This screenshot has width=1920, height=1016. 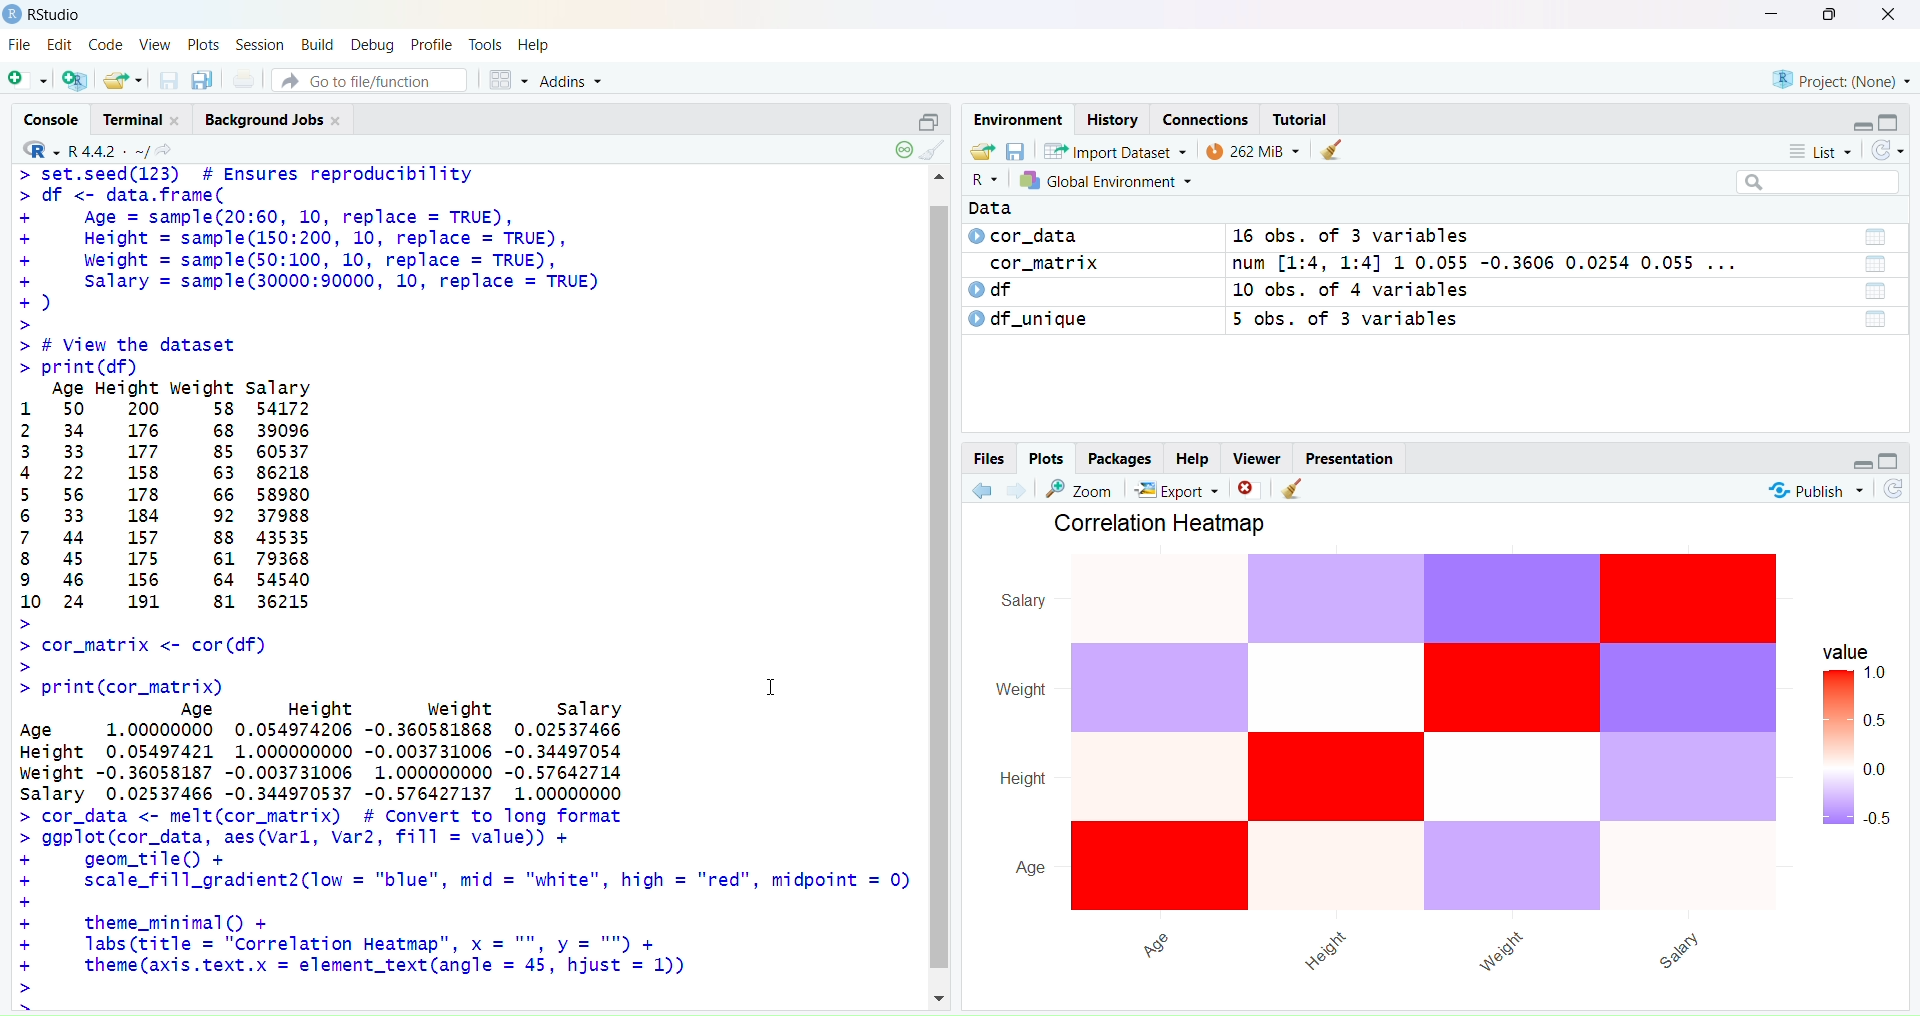 What do you see at coordinates (1021, 690) in the screenshot?
I see `Weight` at bounding box center [1021, 690].